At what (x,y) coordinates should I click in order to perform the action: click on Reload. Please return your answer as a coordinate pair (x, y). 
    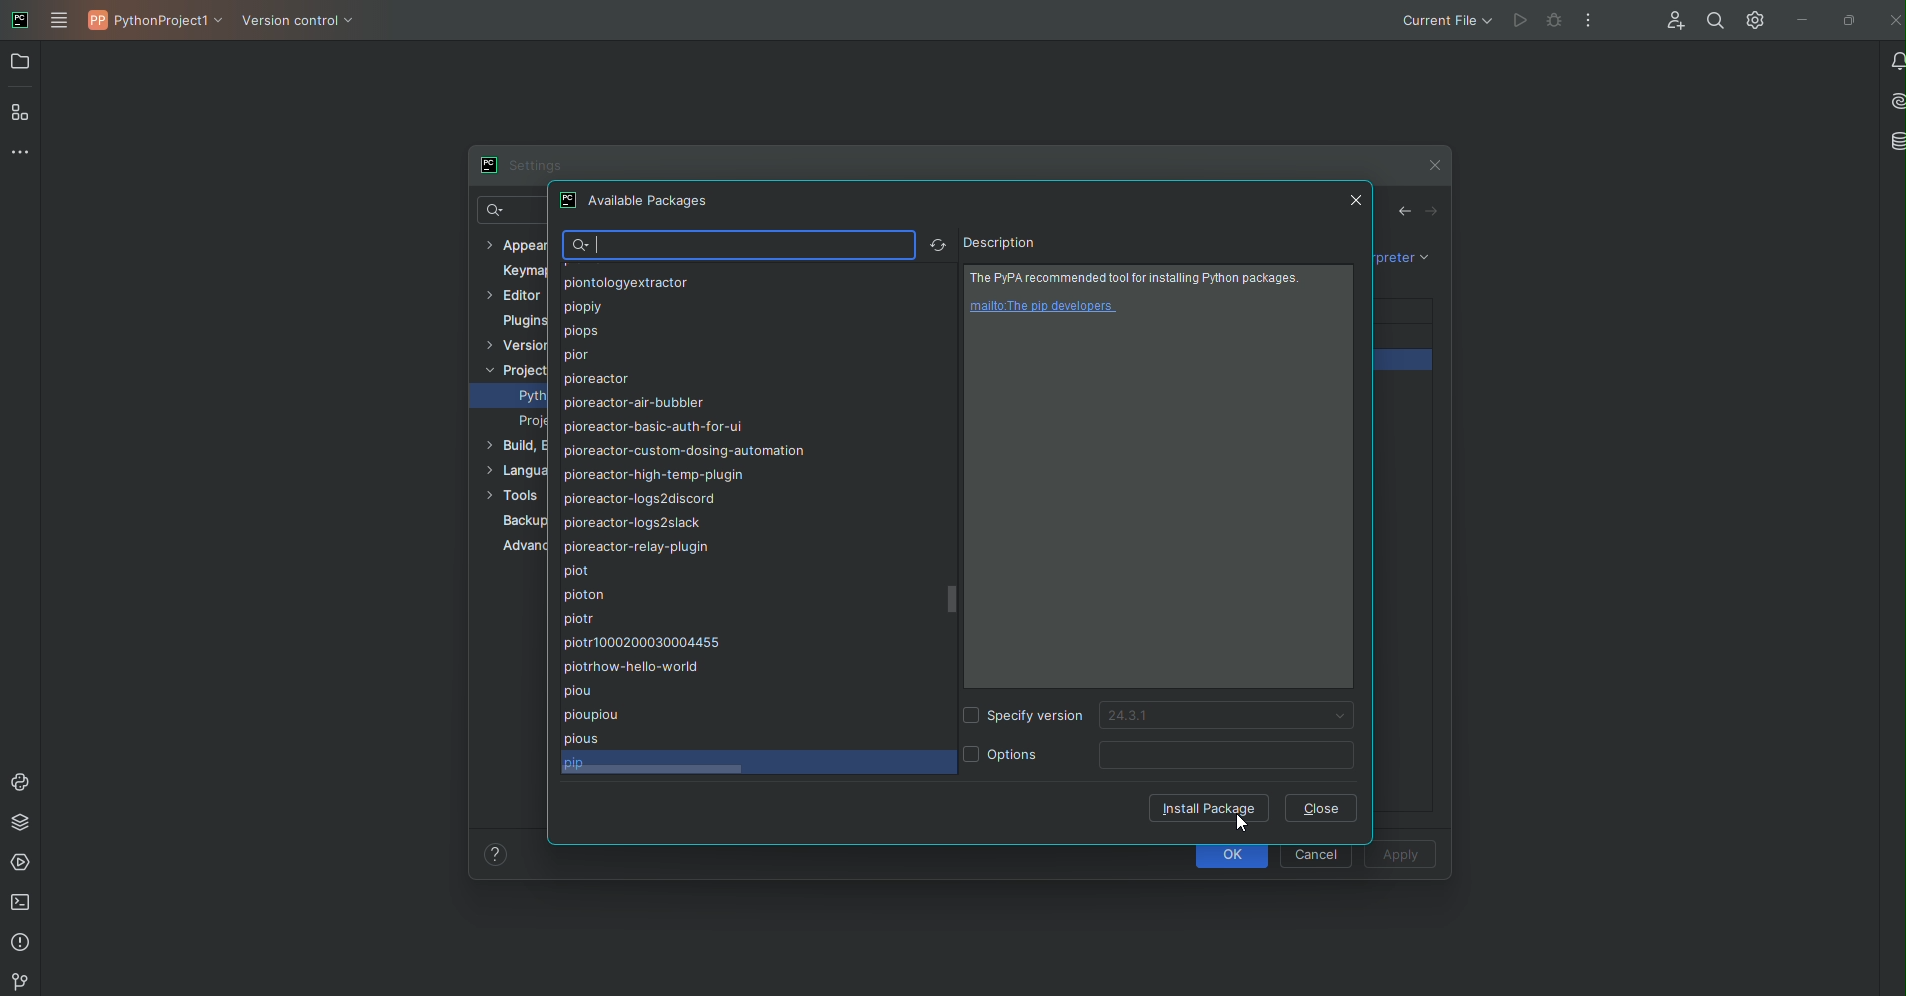
    Looking at the image, I should click on (937, 246).